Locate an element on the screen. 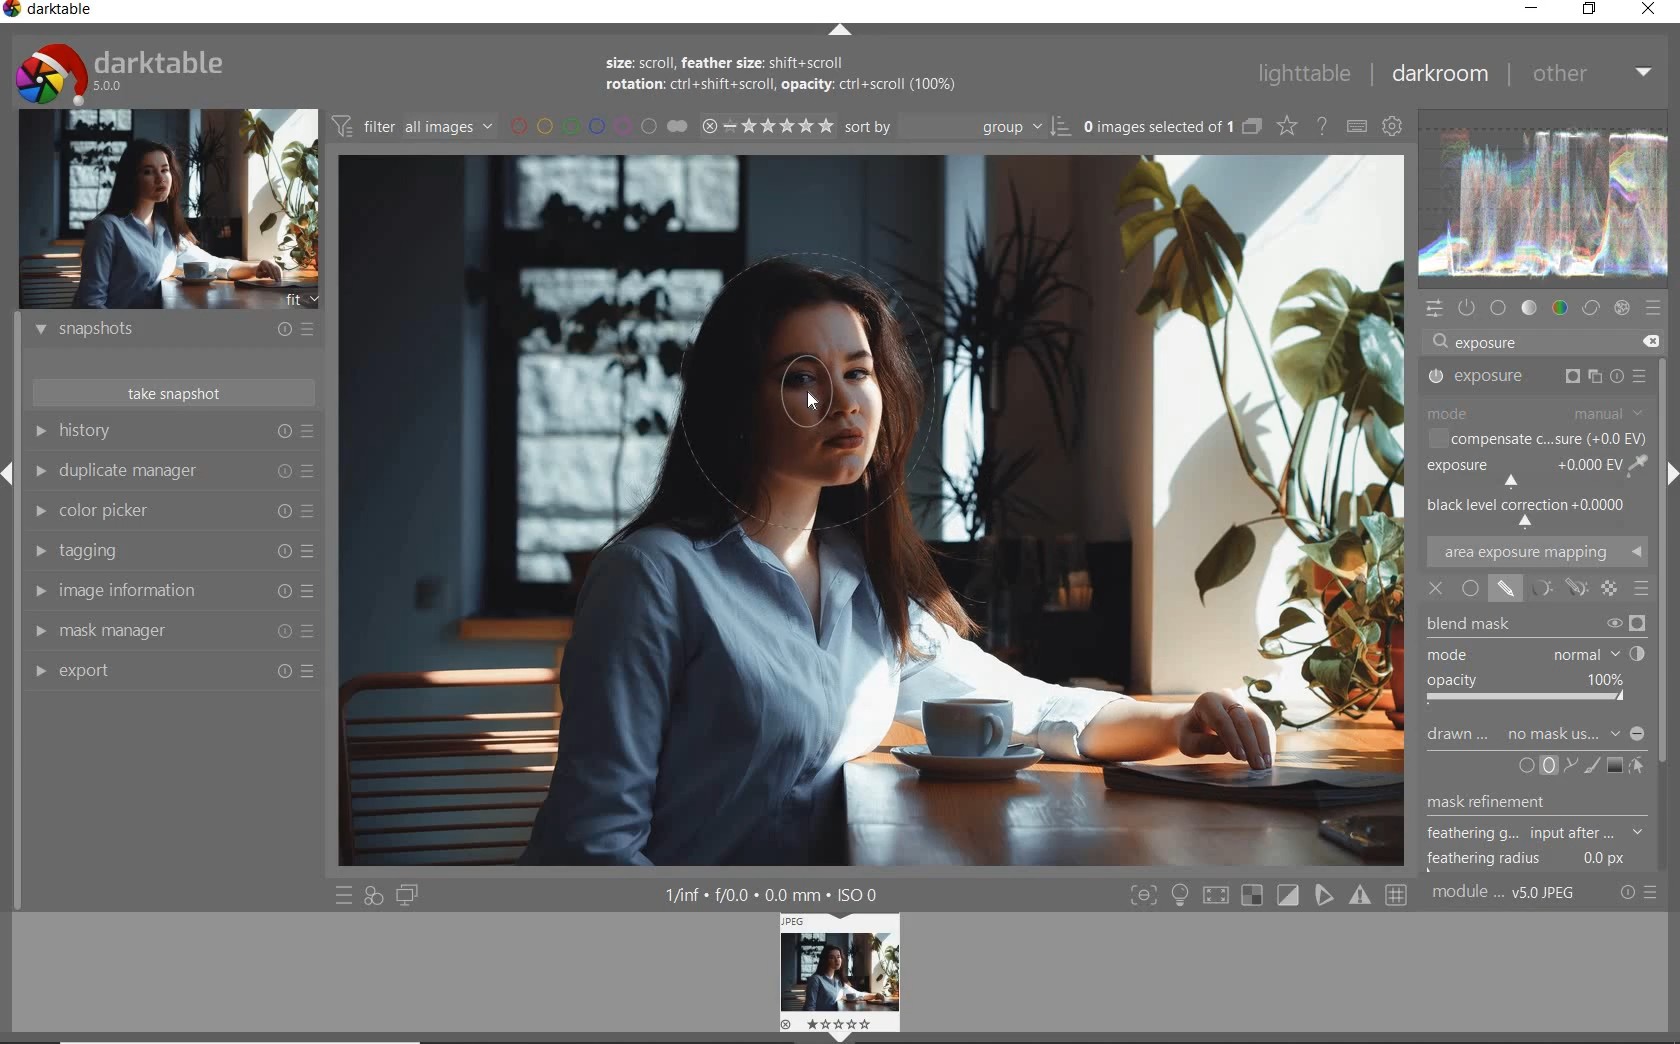  COMPENSATE C...SURE is located at coordinates (1538, 439).